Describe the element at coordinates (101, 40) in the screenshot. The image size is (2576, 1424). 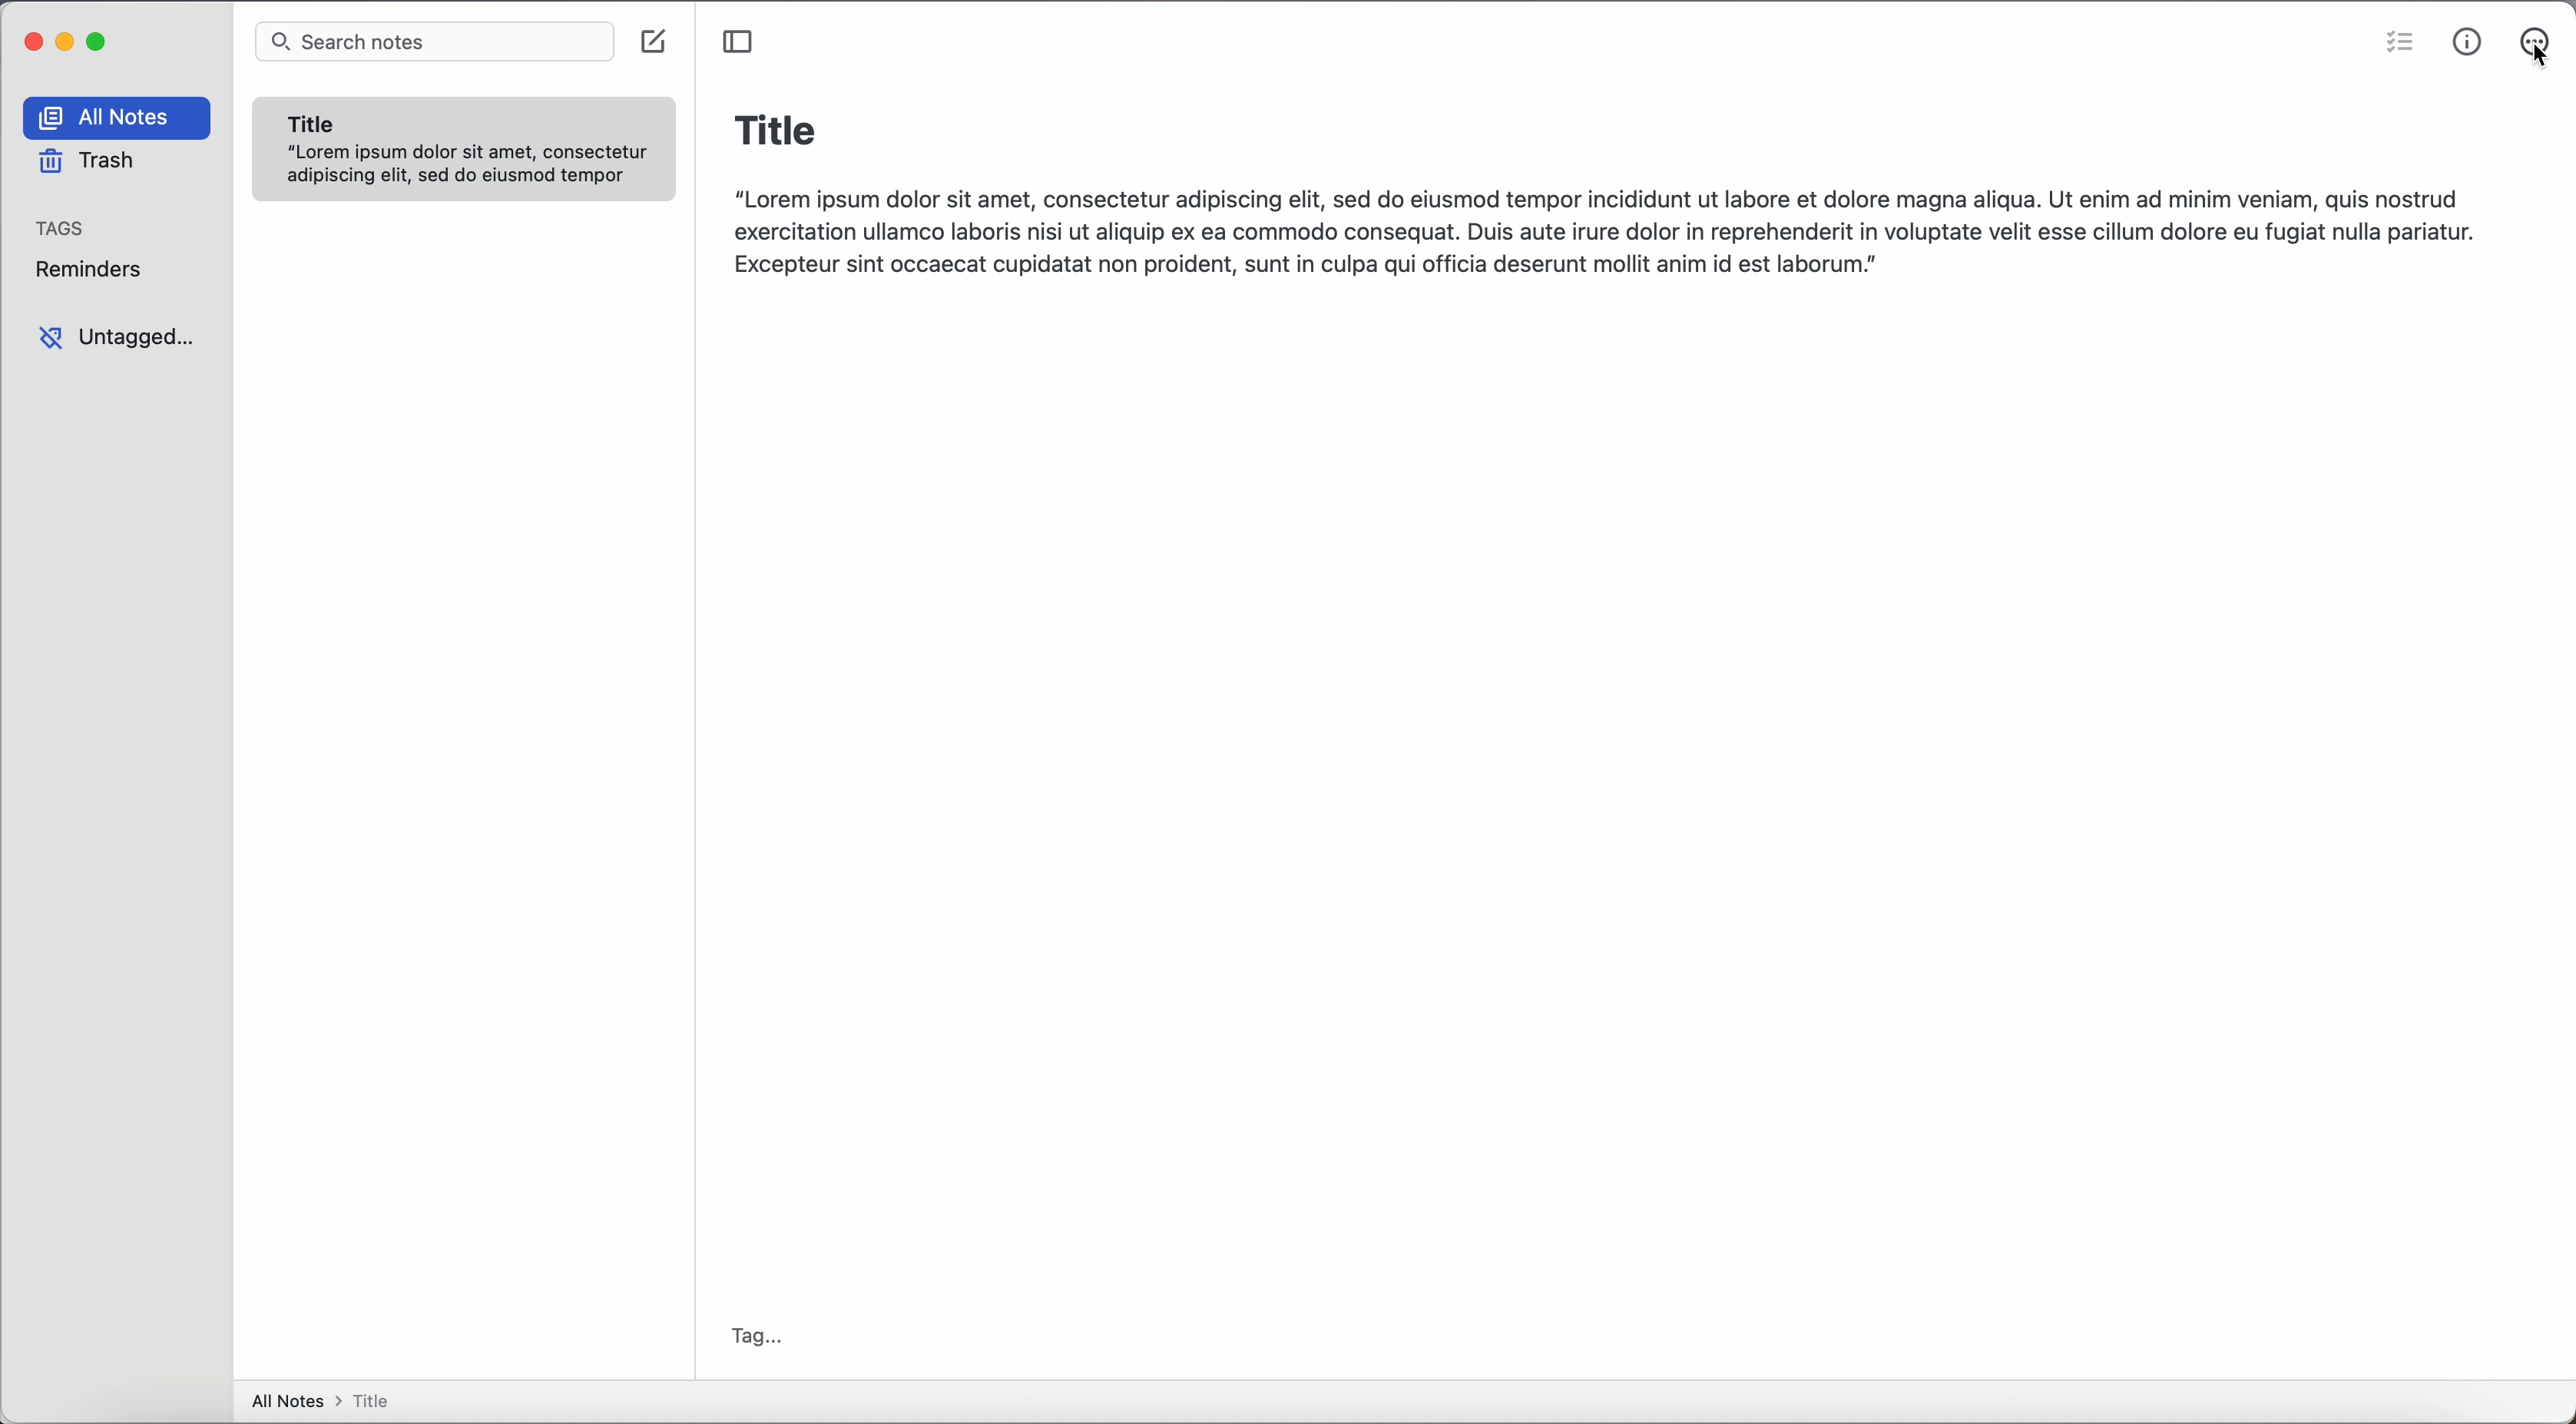
I see `maximize app` at that location.